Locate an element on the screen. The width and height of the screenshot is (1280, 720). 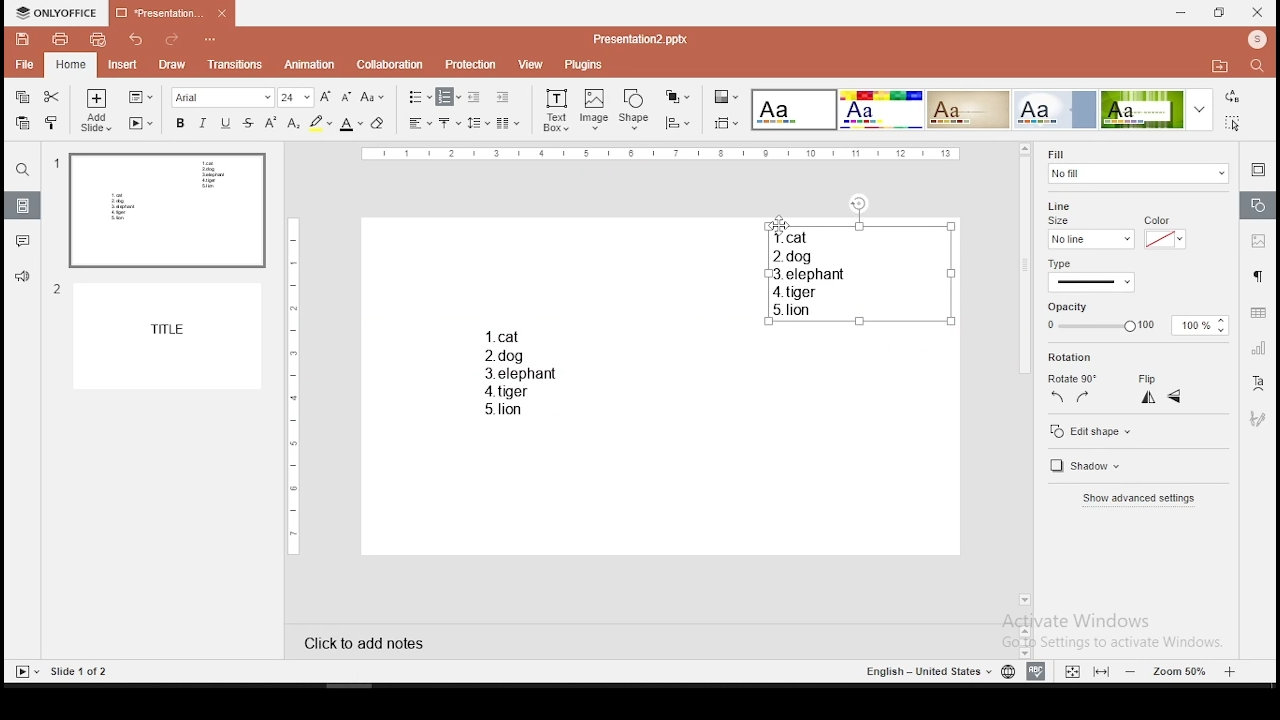
fit to slide is located at coordinates (1072, 669).